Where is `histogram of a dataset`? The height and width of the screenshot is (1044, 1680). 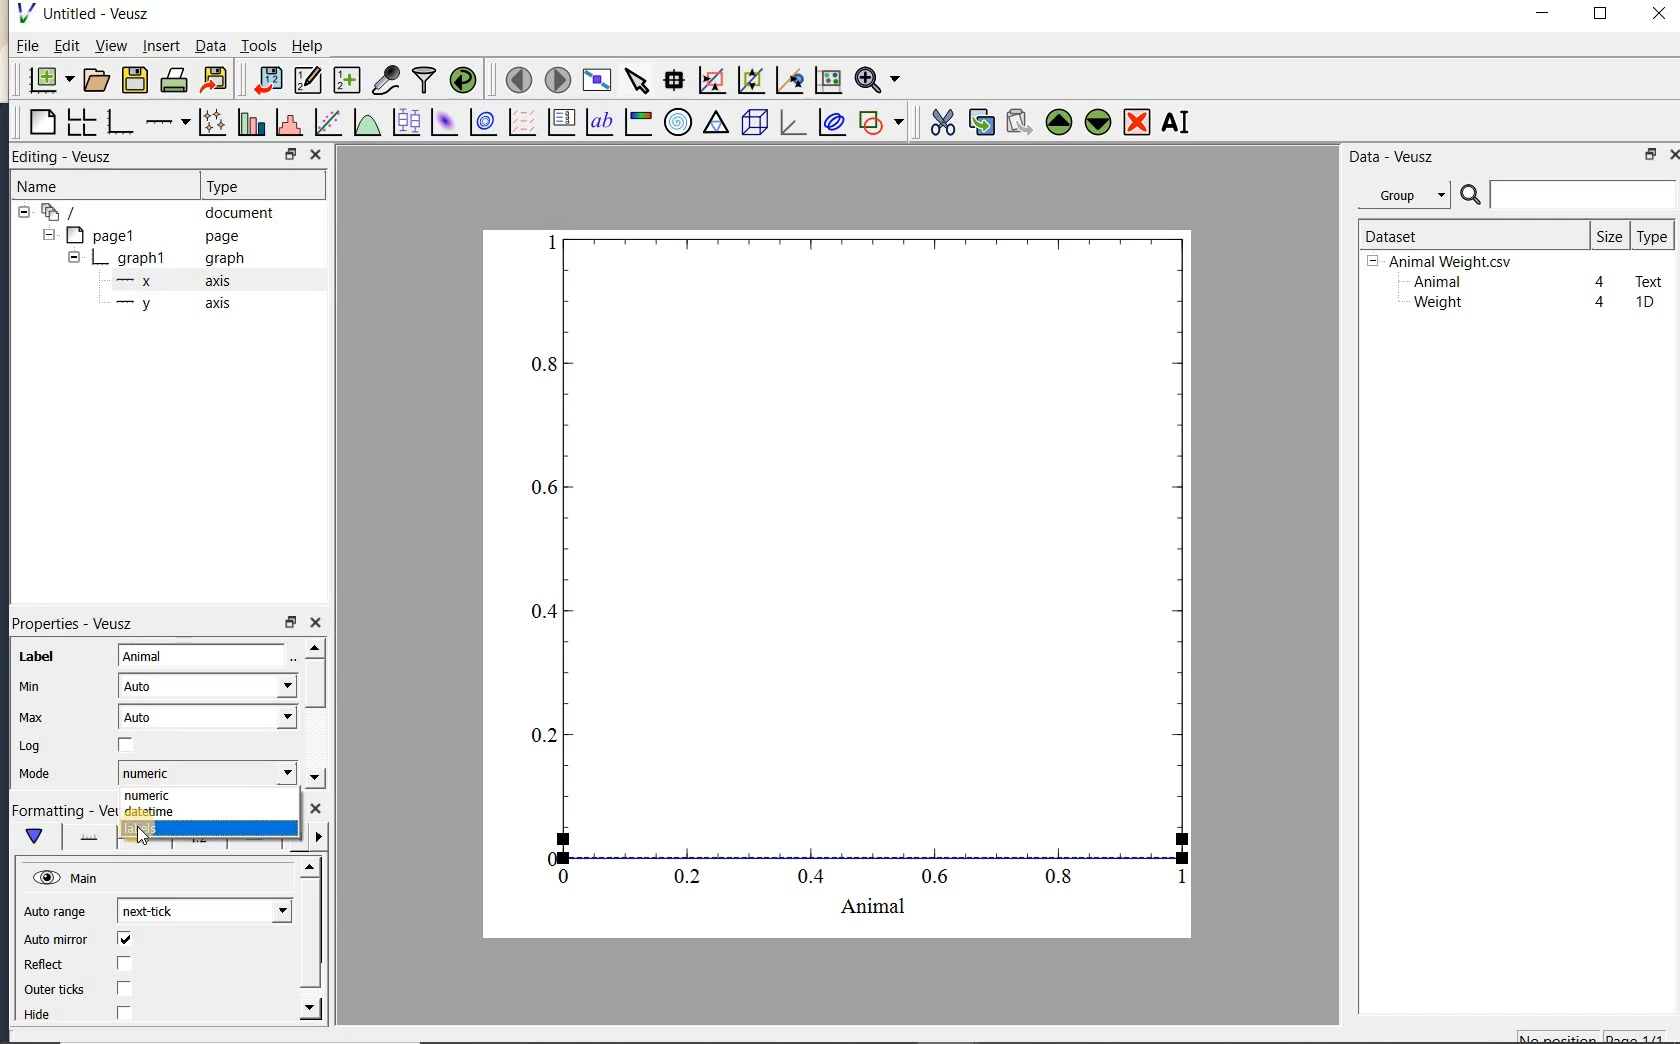
histogram of a dataset is located at coordinates (288, 122).